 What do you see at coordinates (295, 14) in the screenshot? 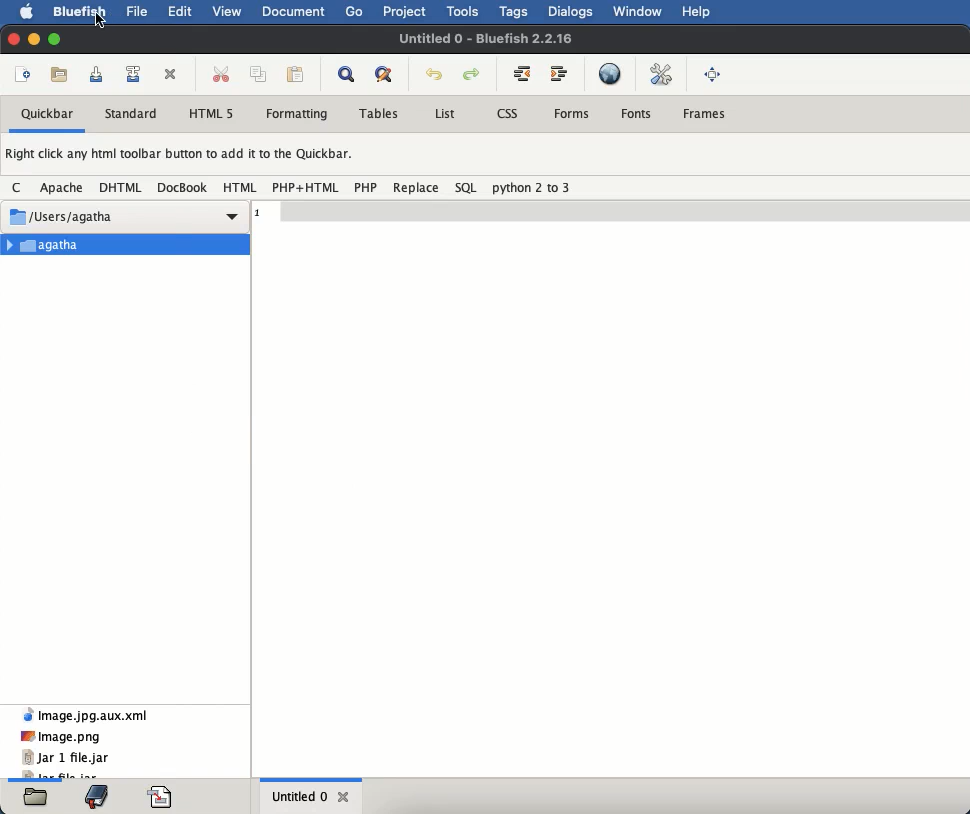
I see `document` at bounding box center [295, 14].